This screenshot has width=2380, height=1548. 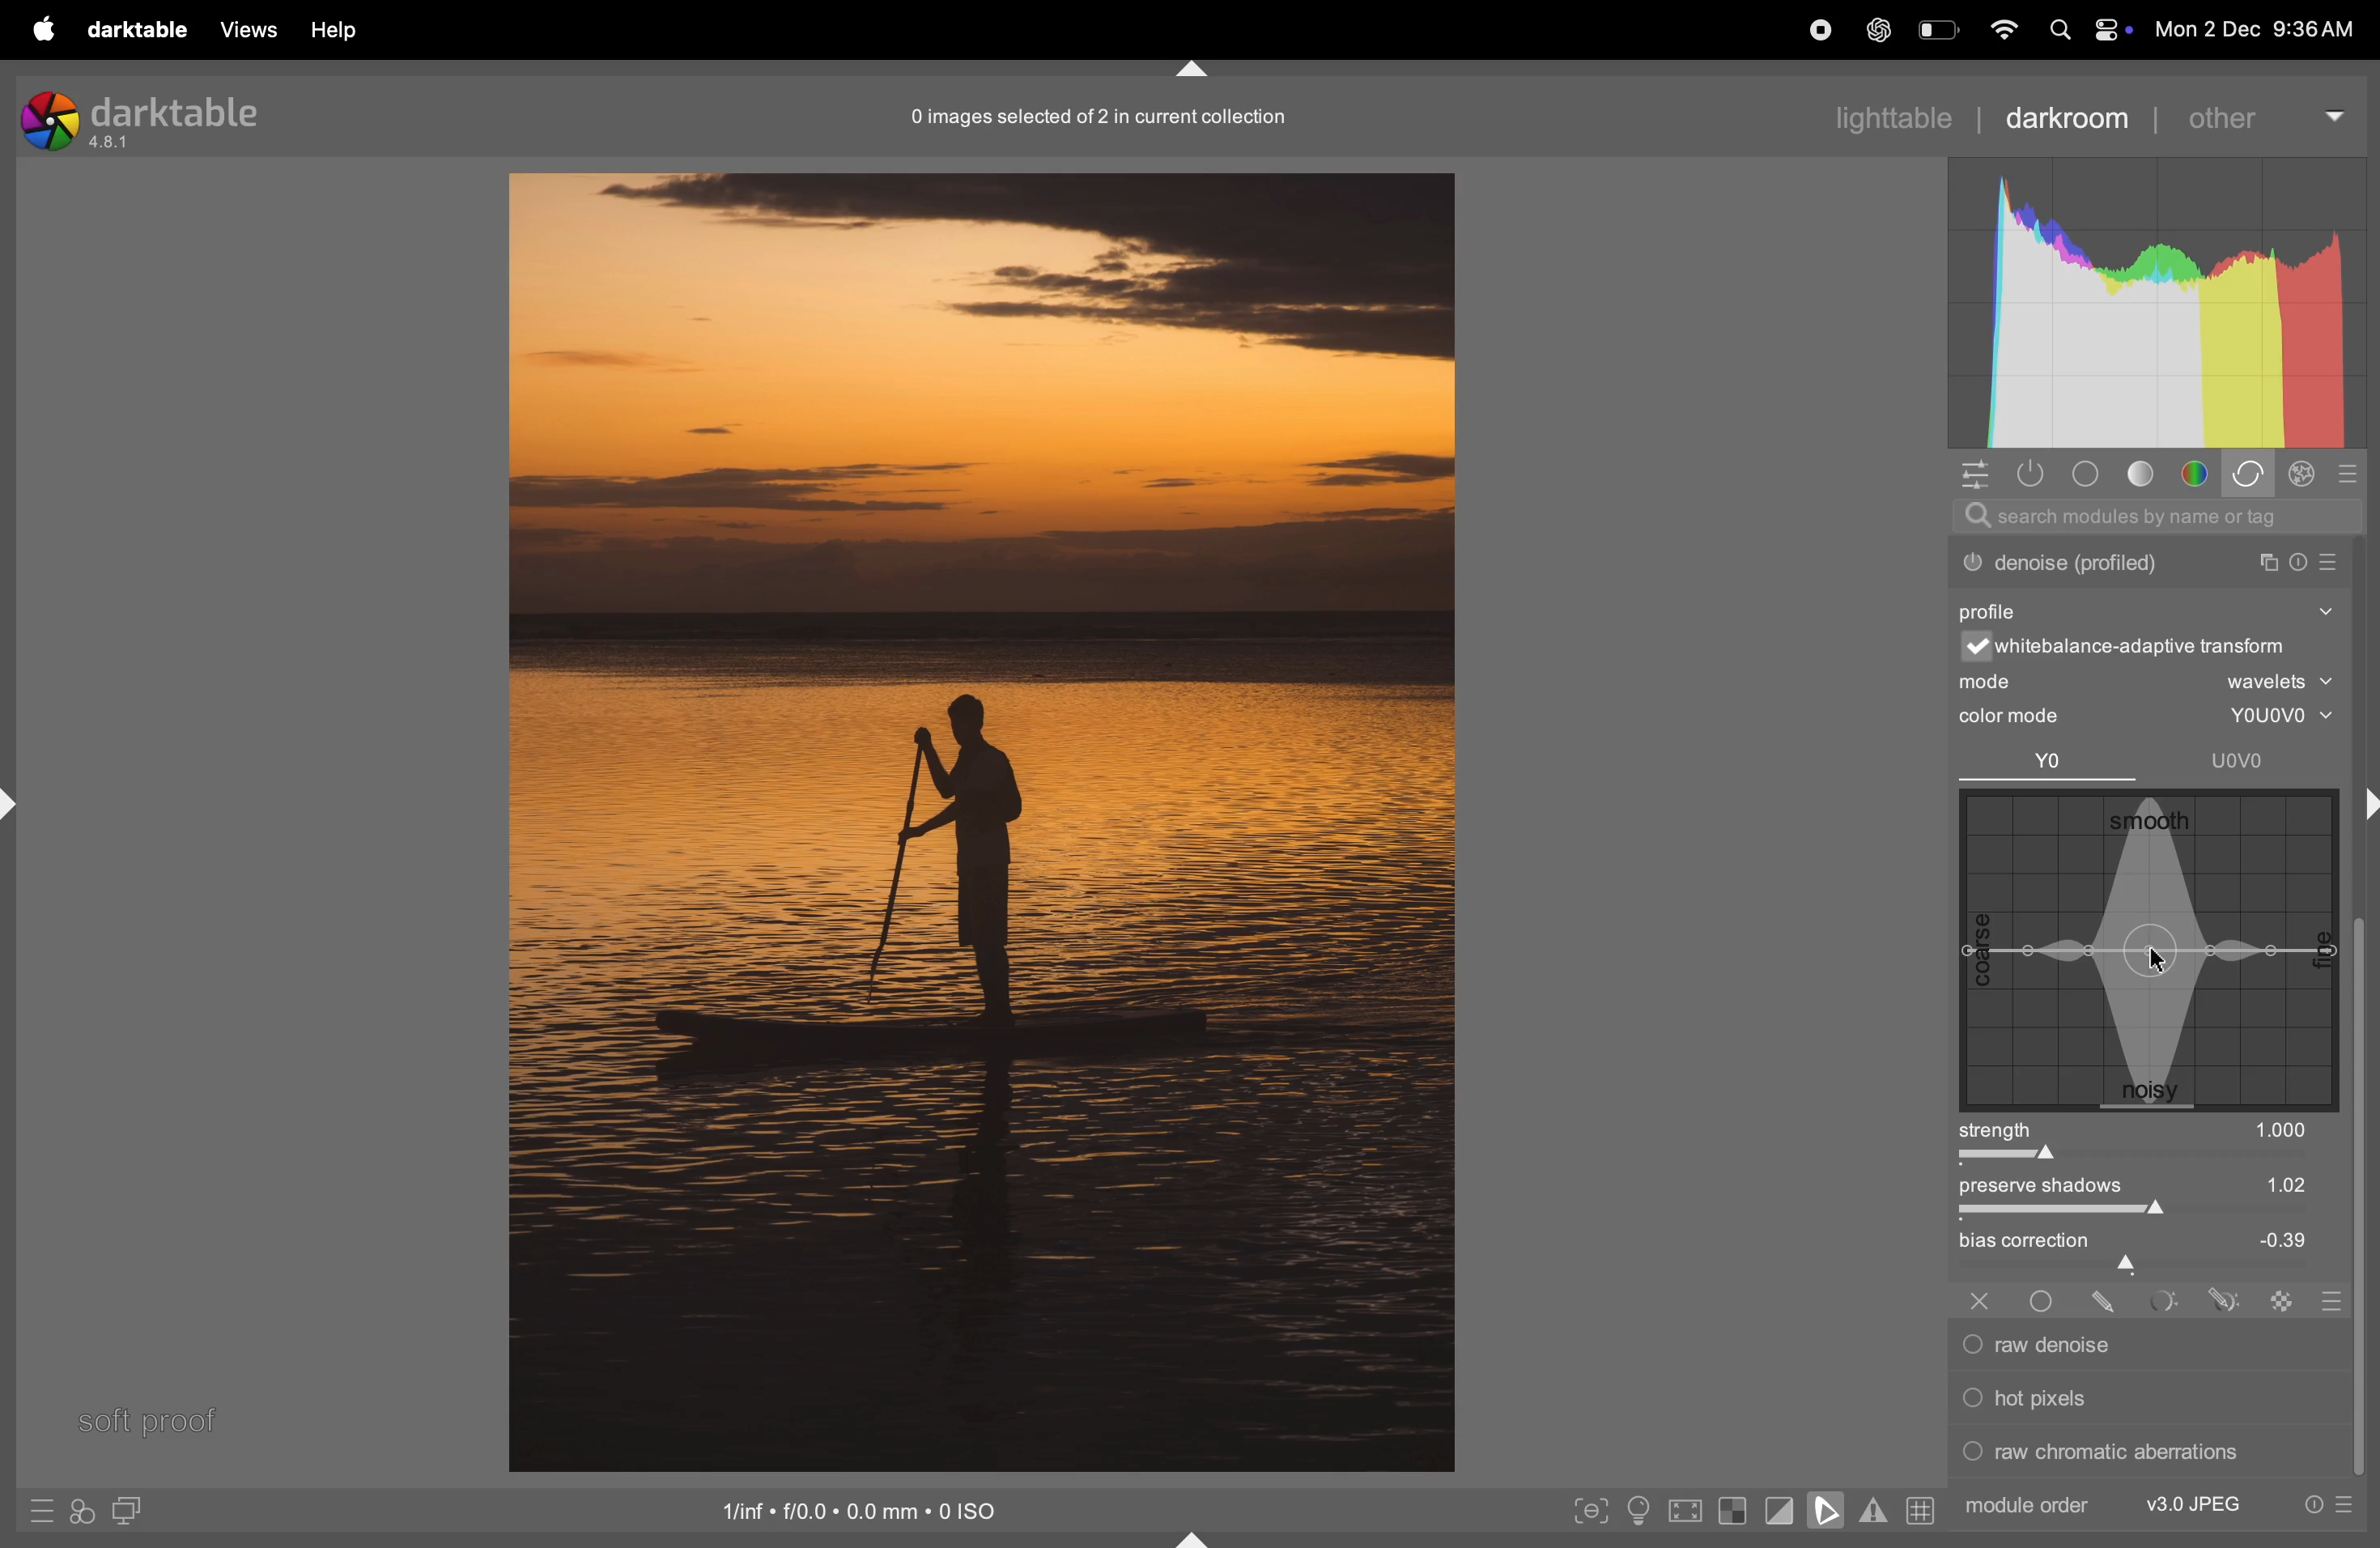 What do you see at coordinates (2198, 474) in the screenshot?
I see `colors` at bounding box center [2198, 474].